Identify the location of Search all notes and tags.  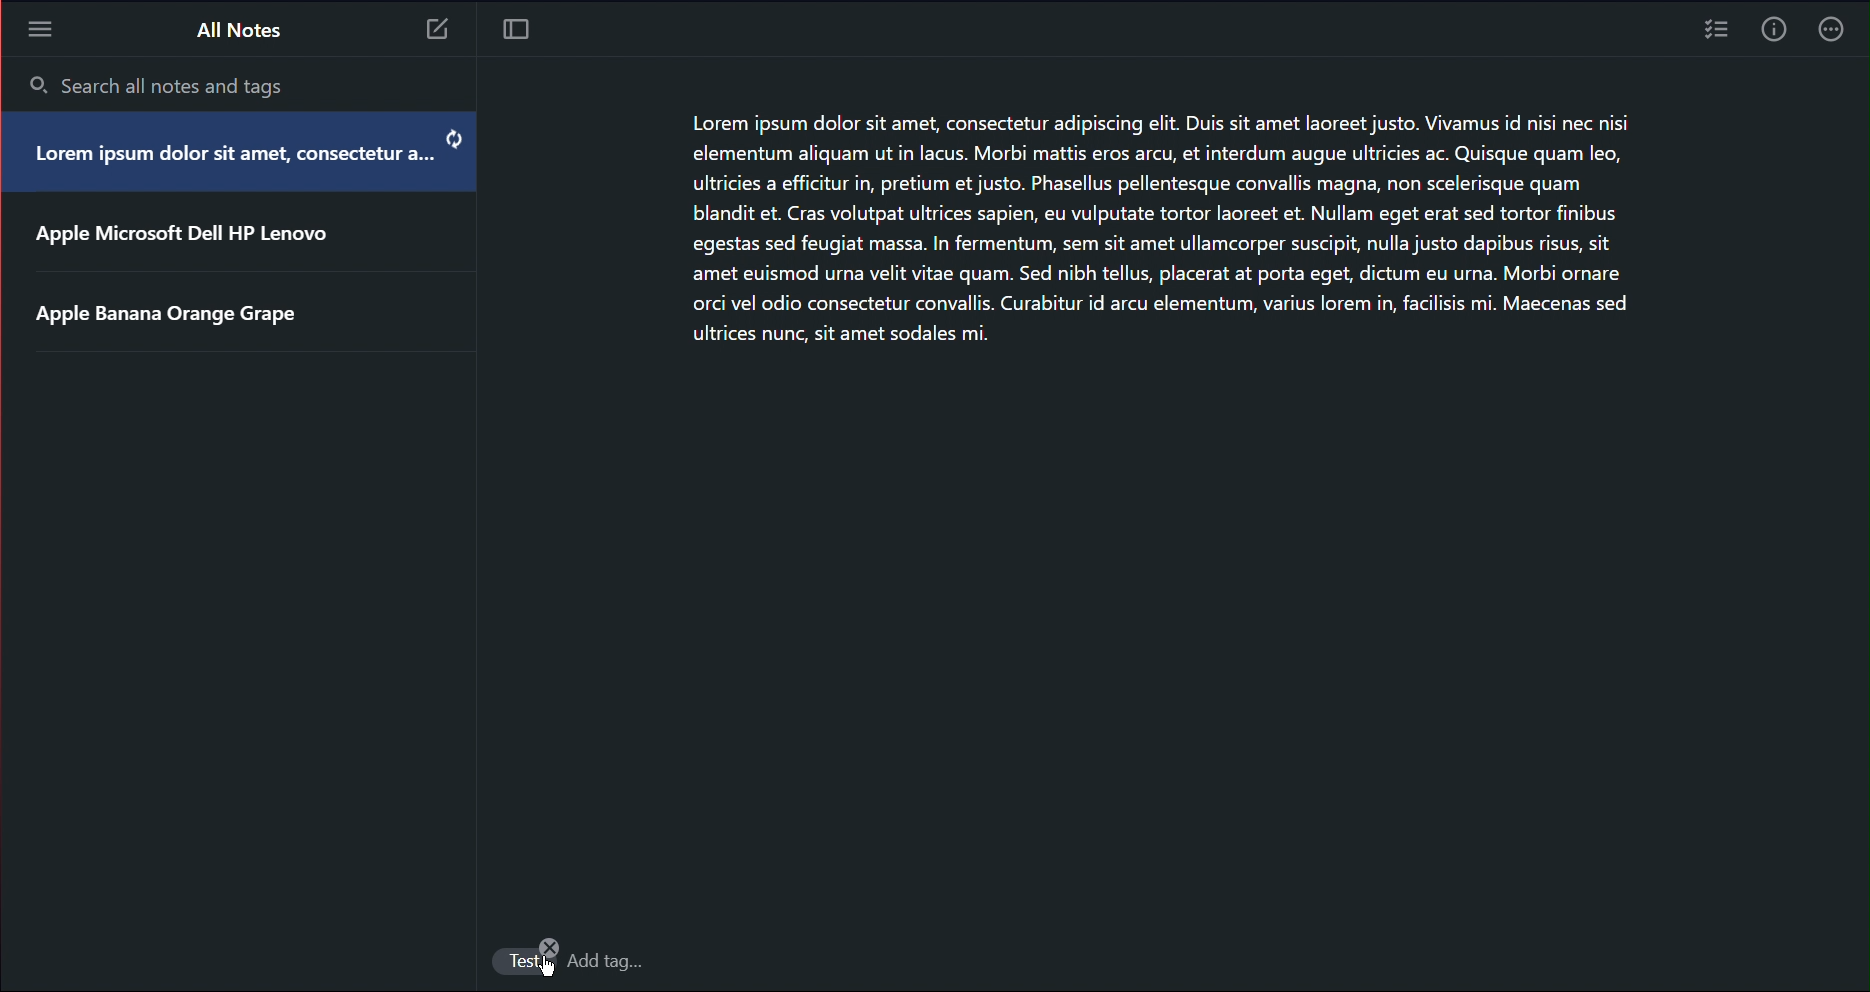
(161, 86).